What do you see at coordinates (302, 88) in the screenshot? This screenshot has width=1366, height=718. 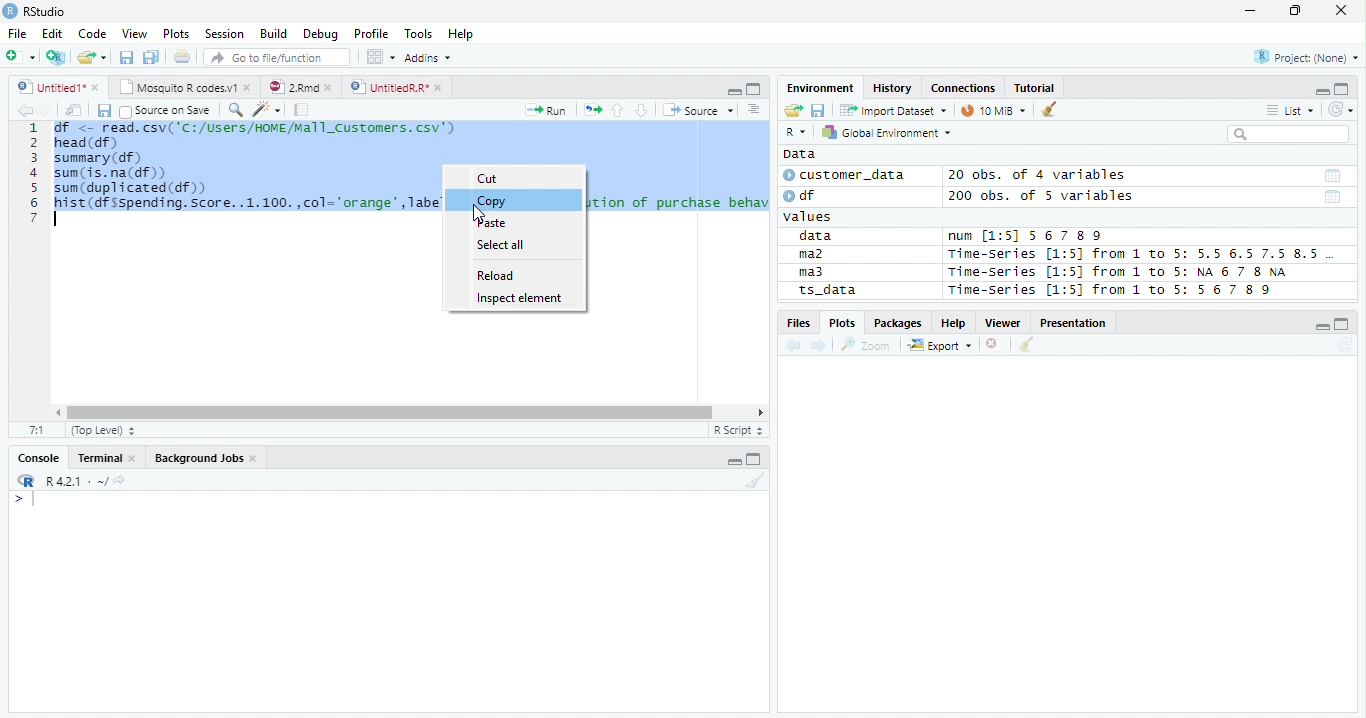 I see `2.Rmd` at bounding box center [302, 88].